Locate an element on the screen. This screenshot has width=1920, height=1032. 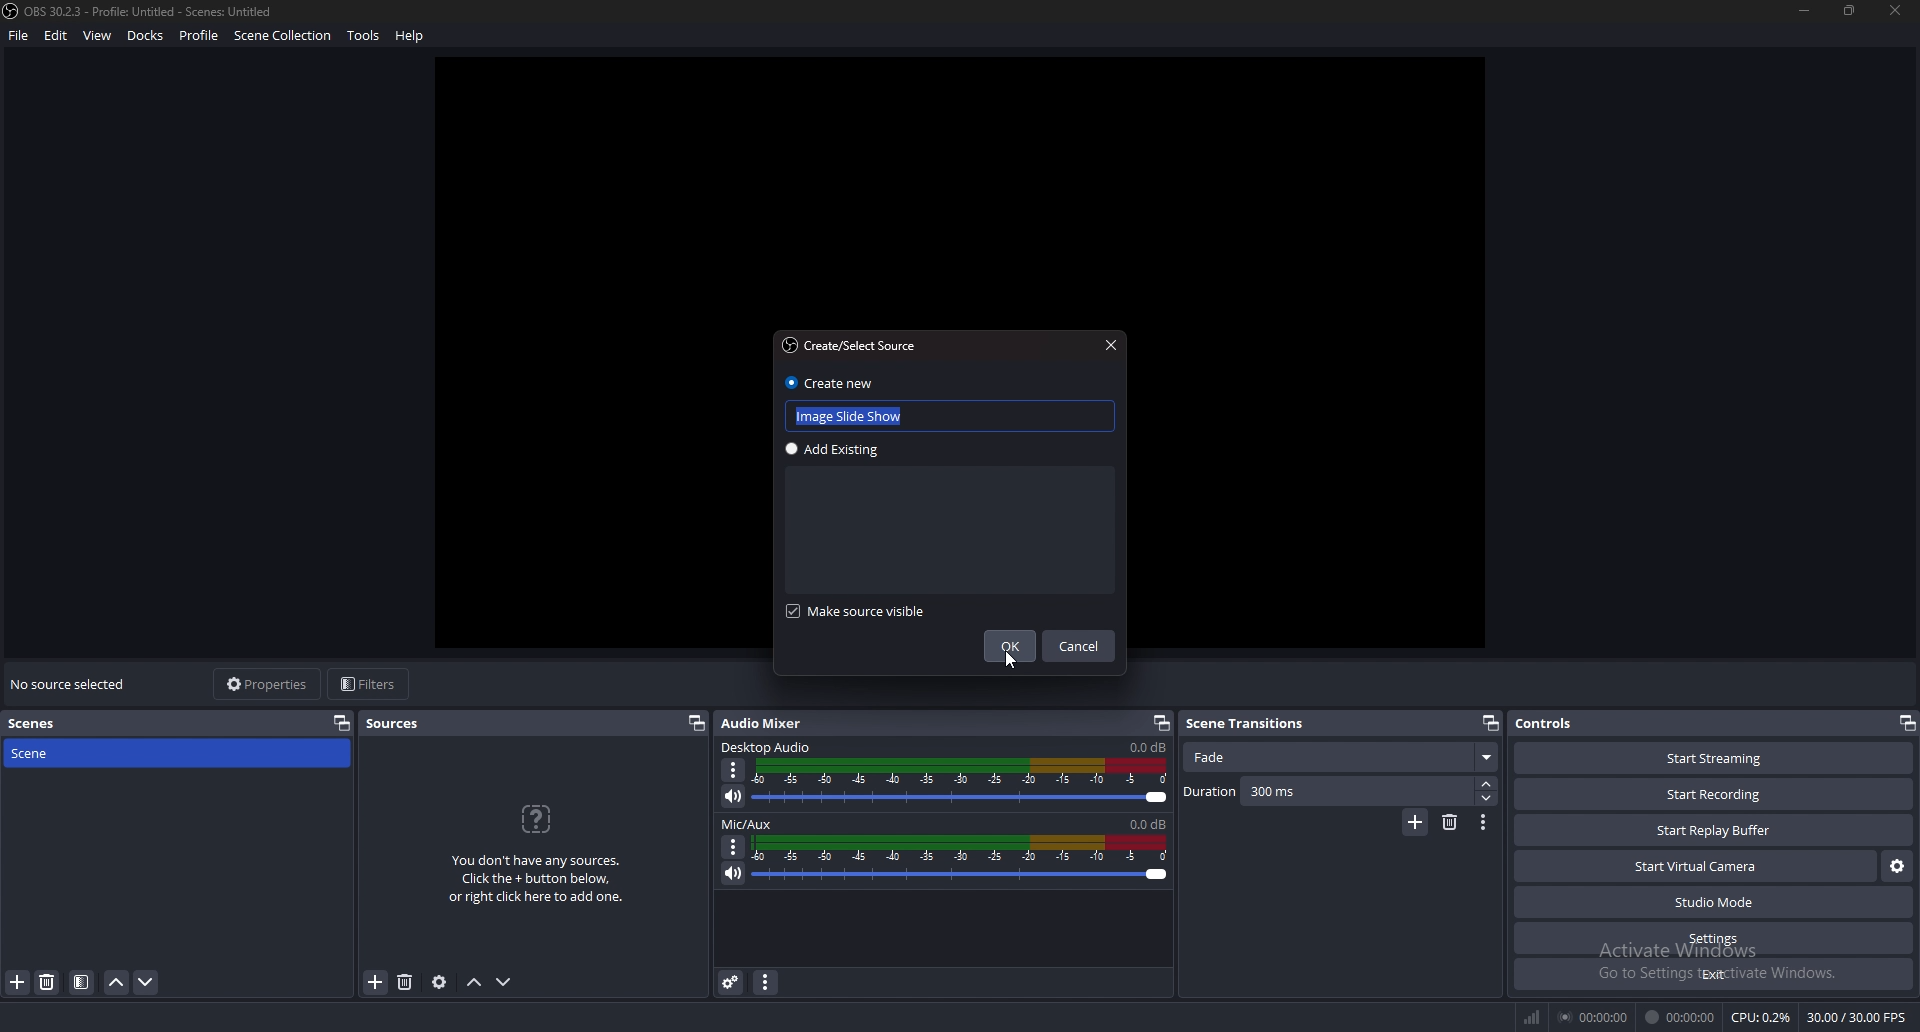
pop out is located at coordinates (1906, 723).